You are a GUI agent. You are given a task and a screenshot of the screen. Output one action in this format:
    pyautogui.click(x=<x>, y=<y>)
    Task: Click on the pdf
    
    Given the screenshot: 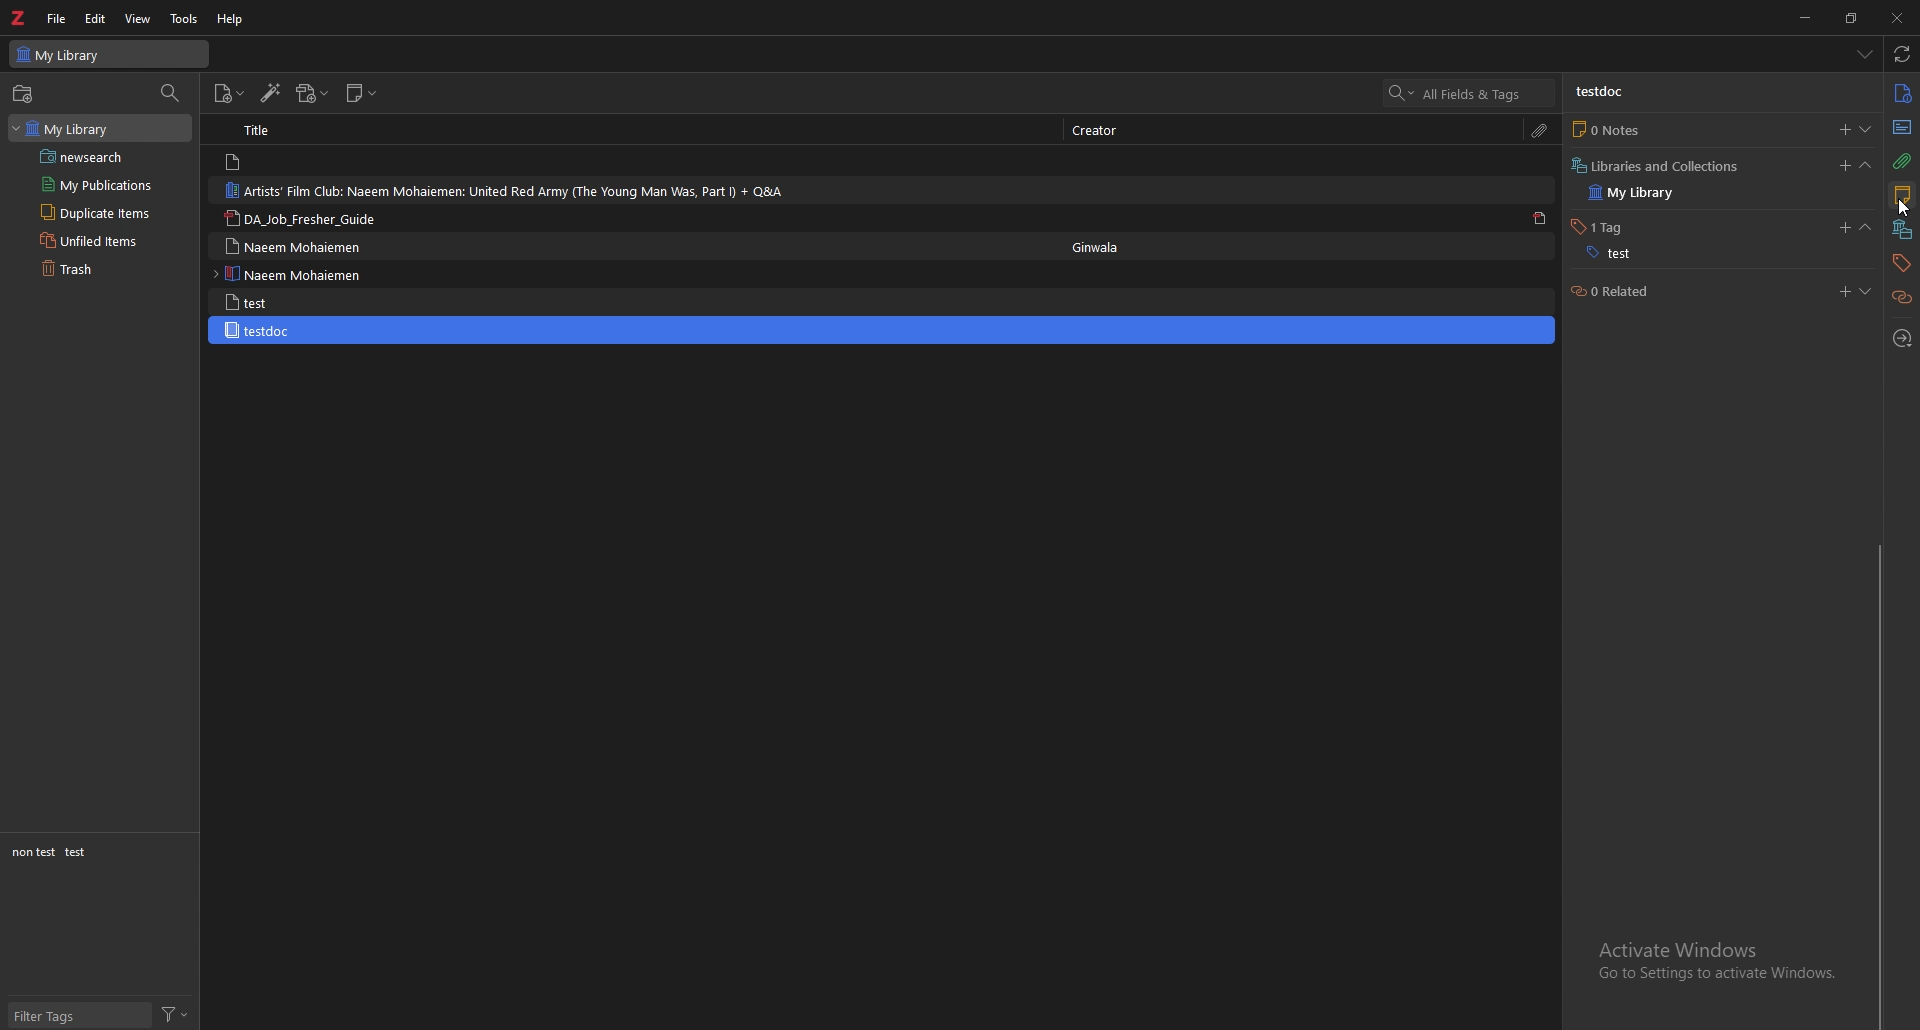 What is the action you would take?
    pyautogui.click(x=1539, y=218)
    